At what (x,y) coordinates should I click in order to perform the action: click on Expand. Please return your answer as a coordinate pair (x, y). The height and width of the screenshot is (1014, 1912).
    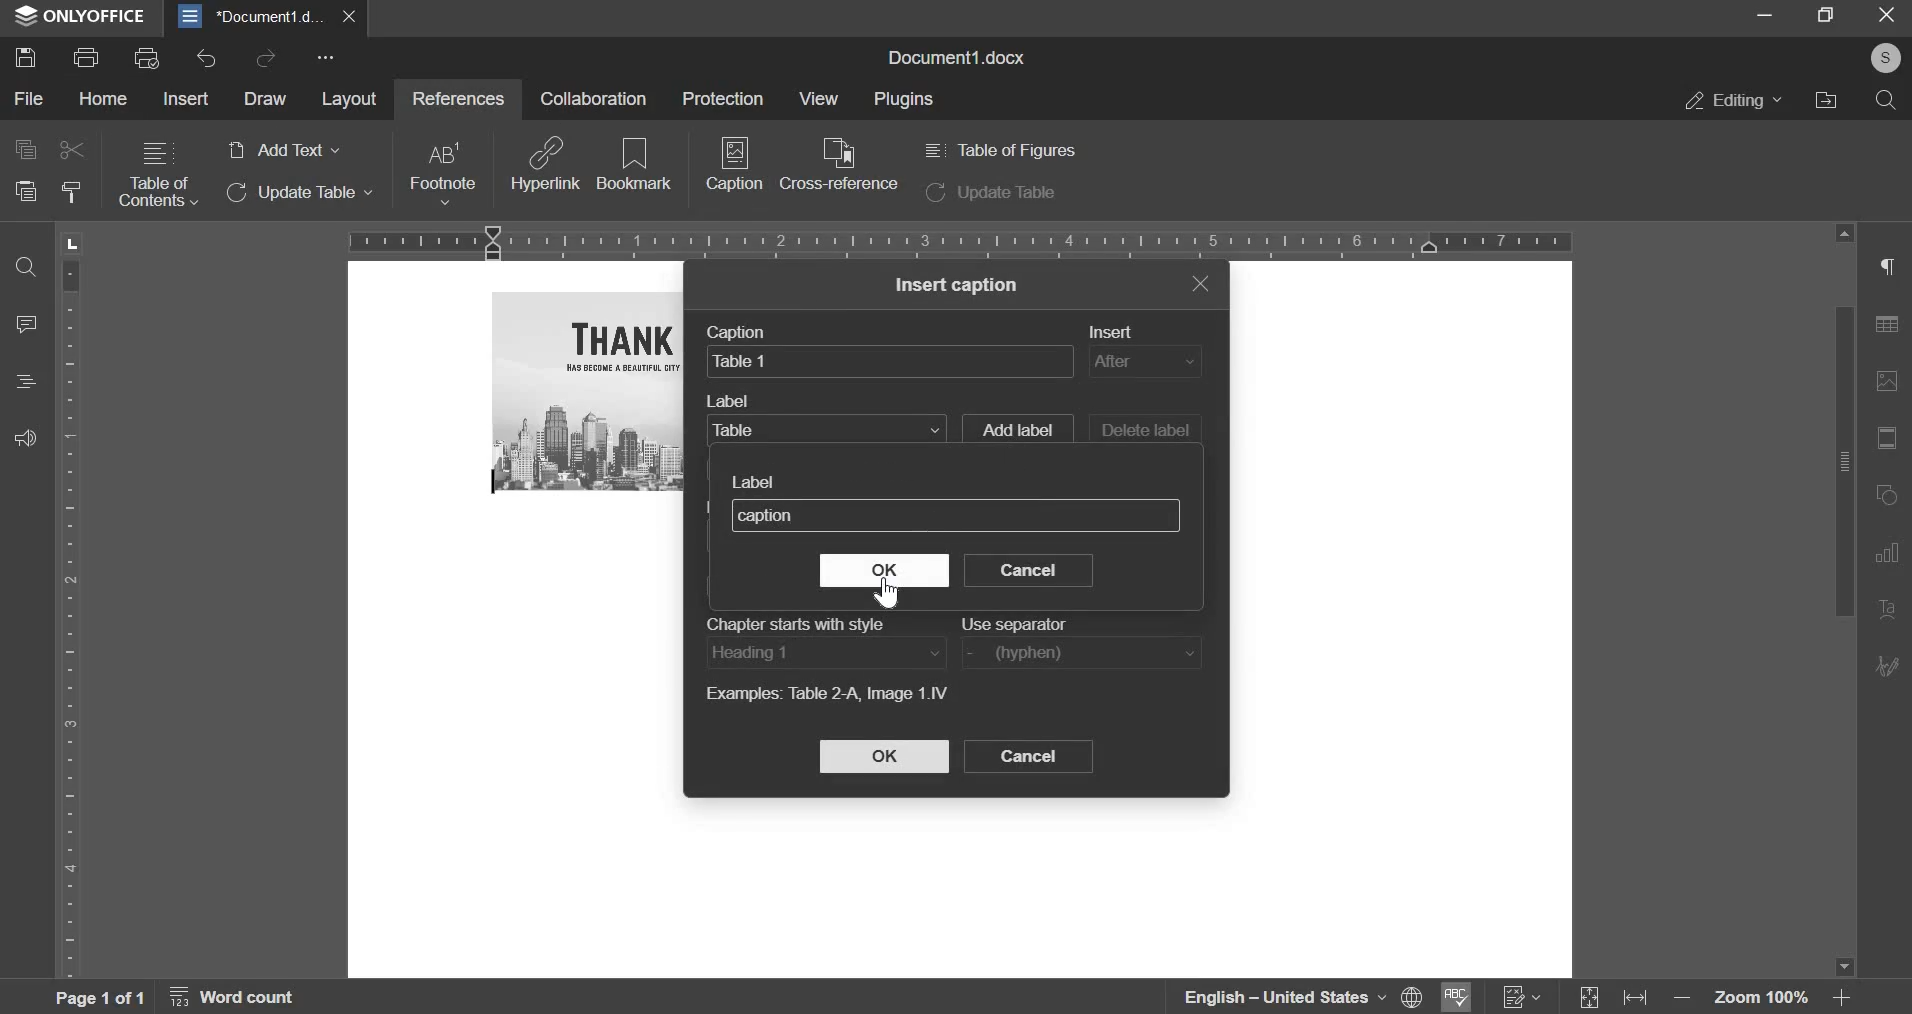
    Looking at the image, I should click on (1591, 999).